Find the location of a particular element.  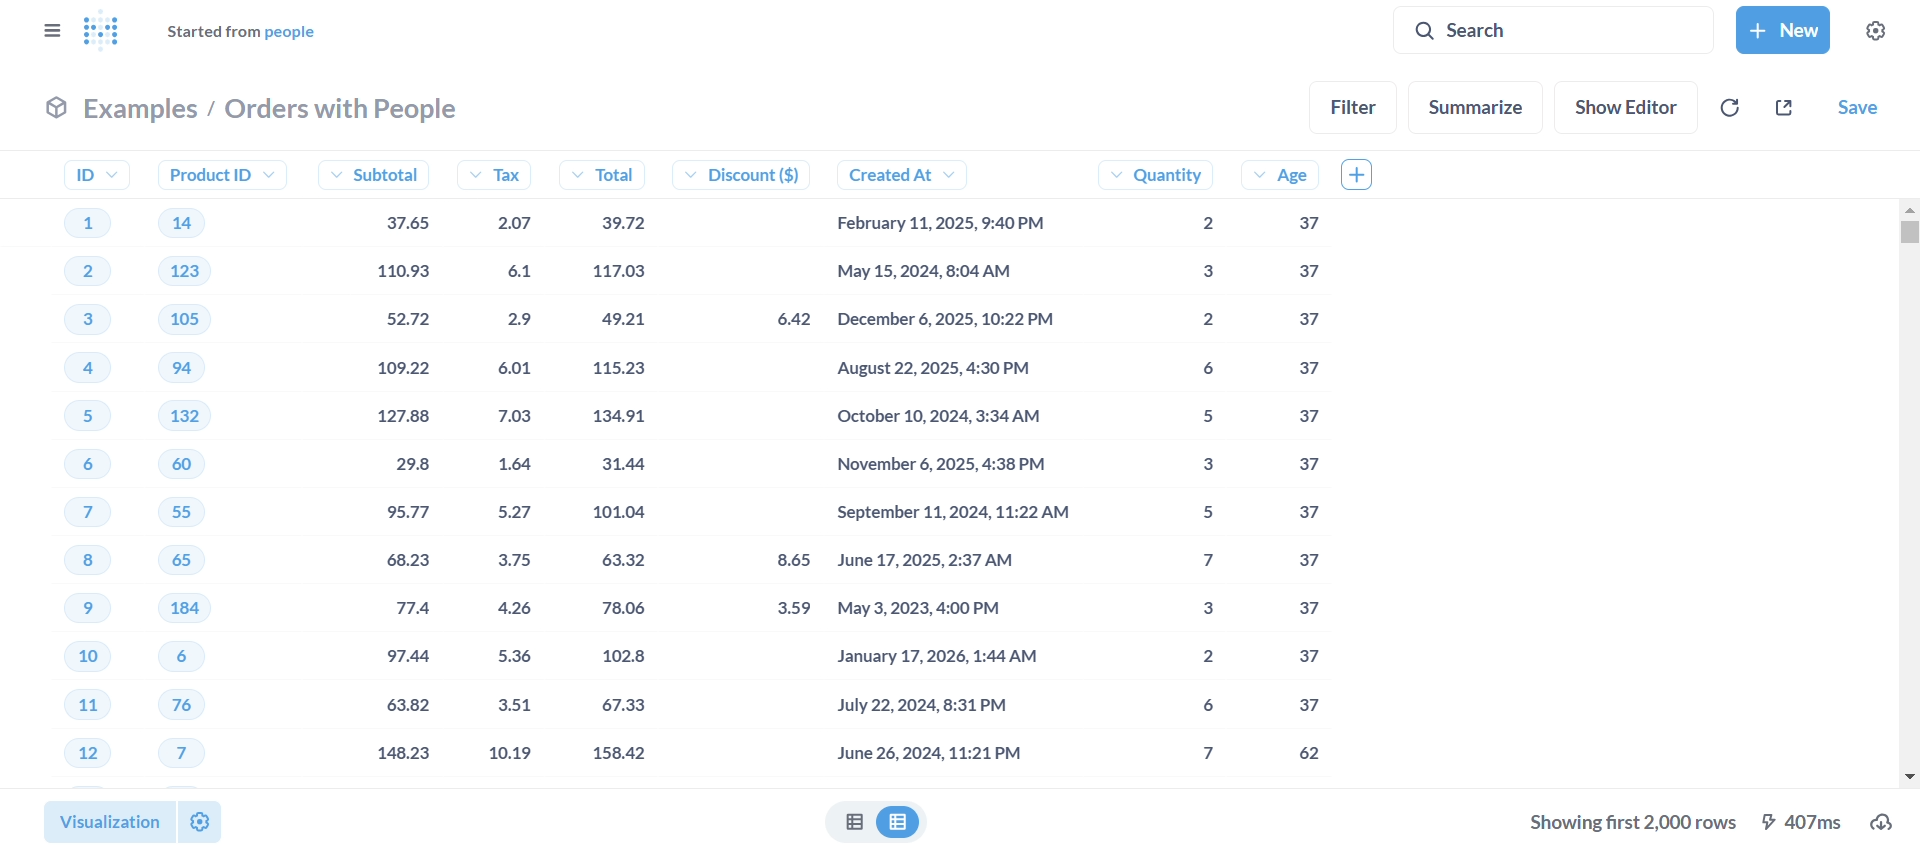

vertical scroll bar is located at coordinates (1908, 505).